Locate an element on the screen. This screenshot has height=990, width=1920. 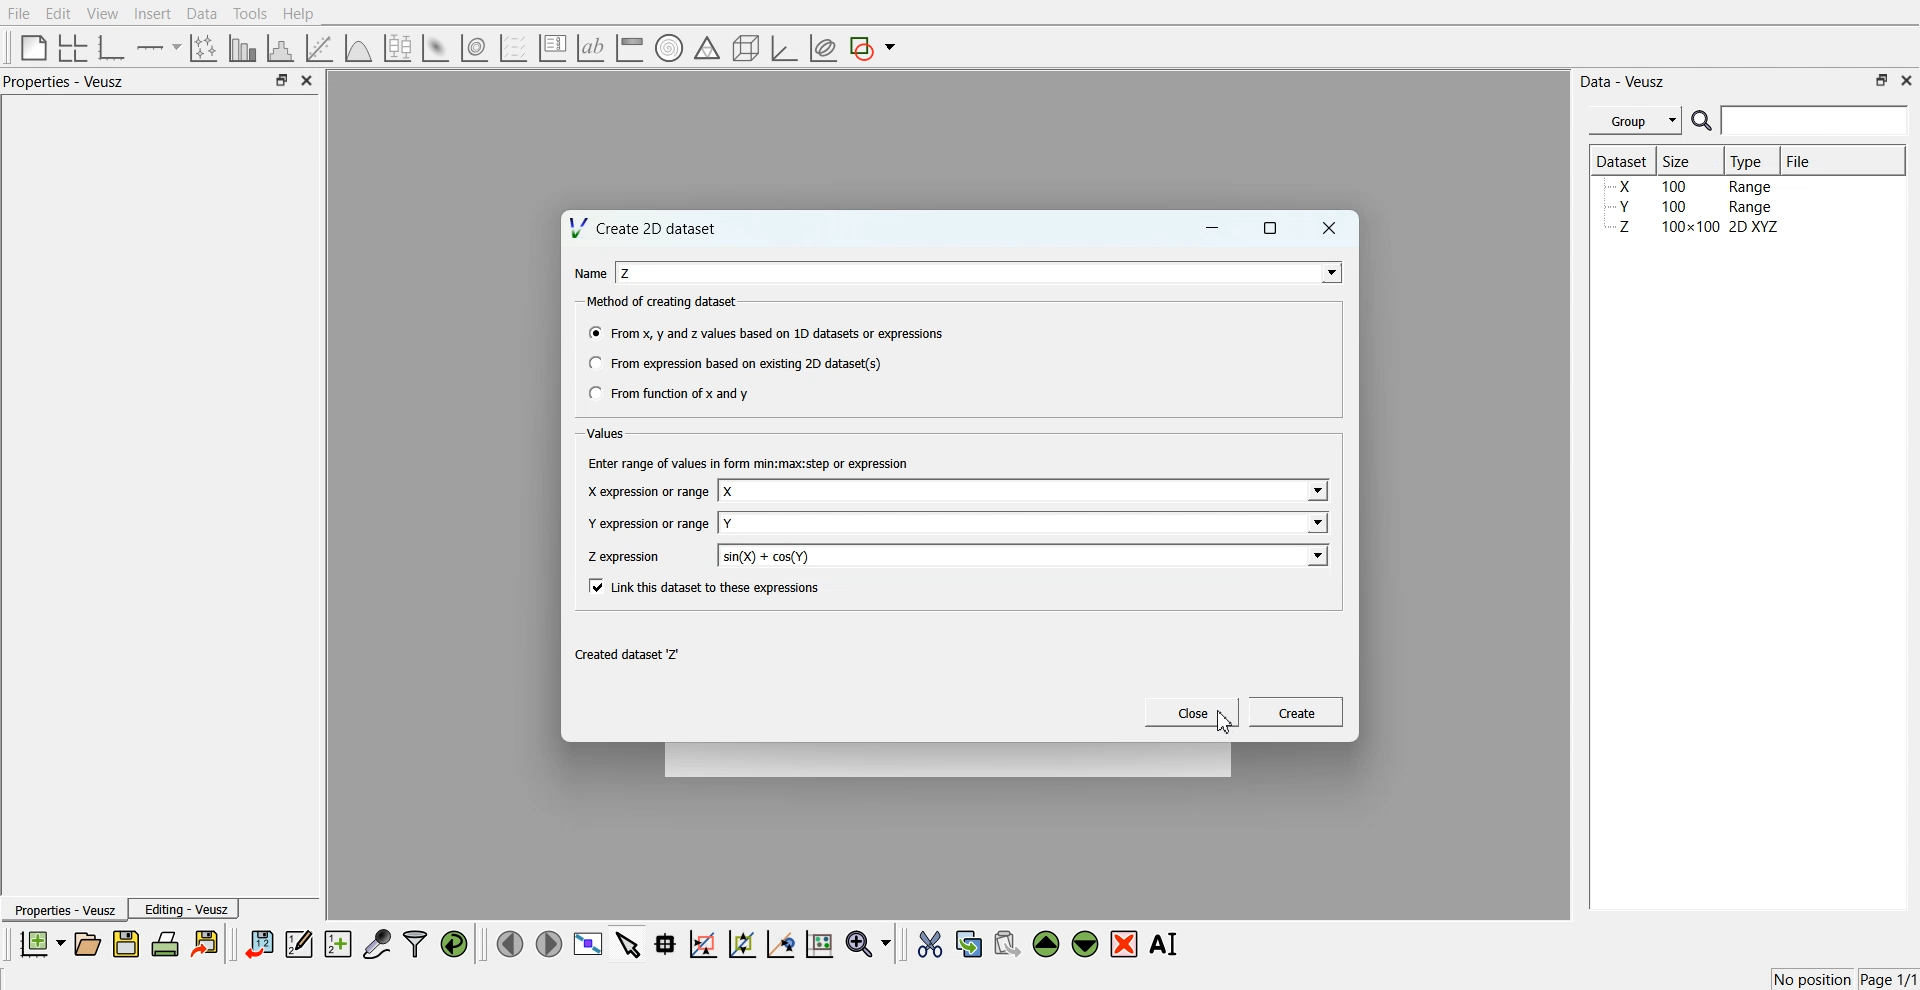
Create new dataset for ranging is located at coordinates (337, 944).